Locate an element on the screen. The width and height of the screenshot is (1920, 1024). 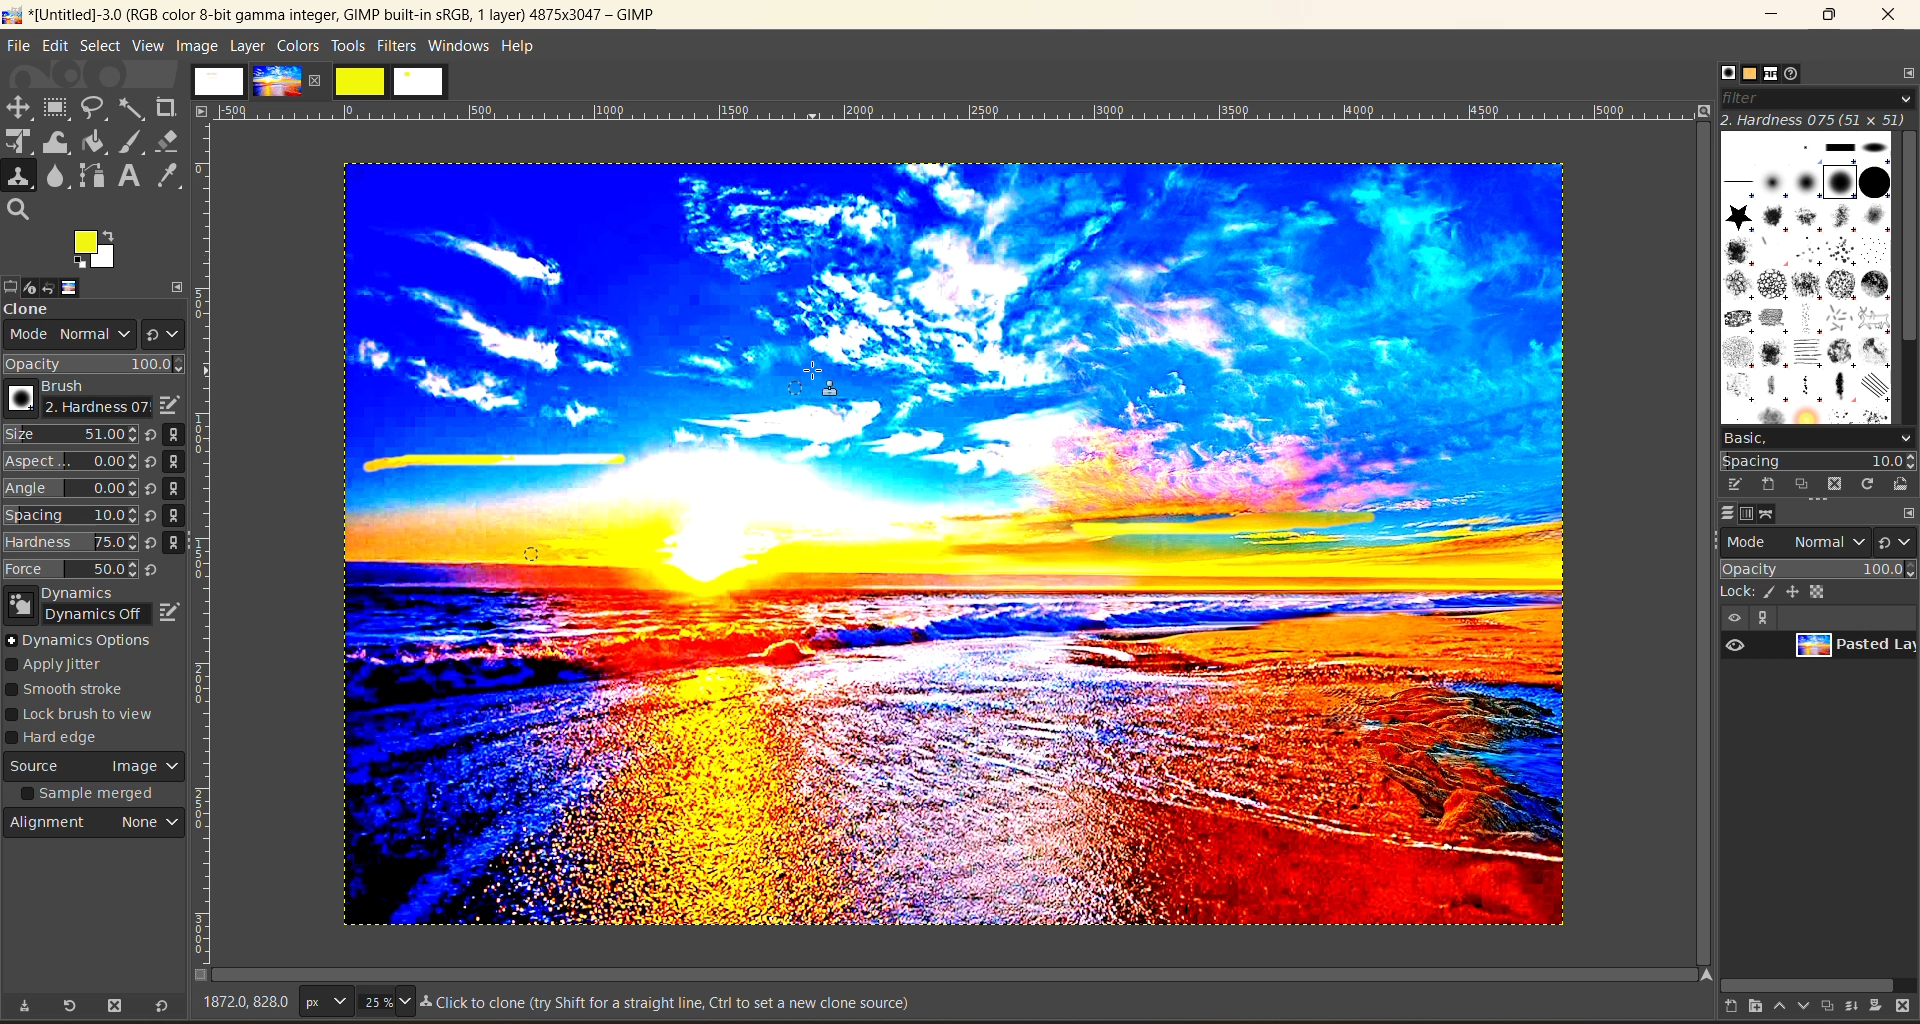
cloned area is located at coordinates (495, 459).